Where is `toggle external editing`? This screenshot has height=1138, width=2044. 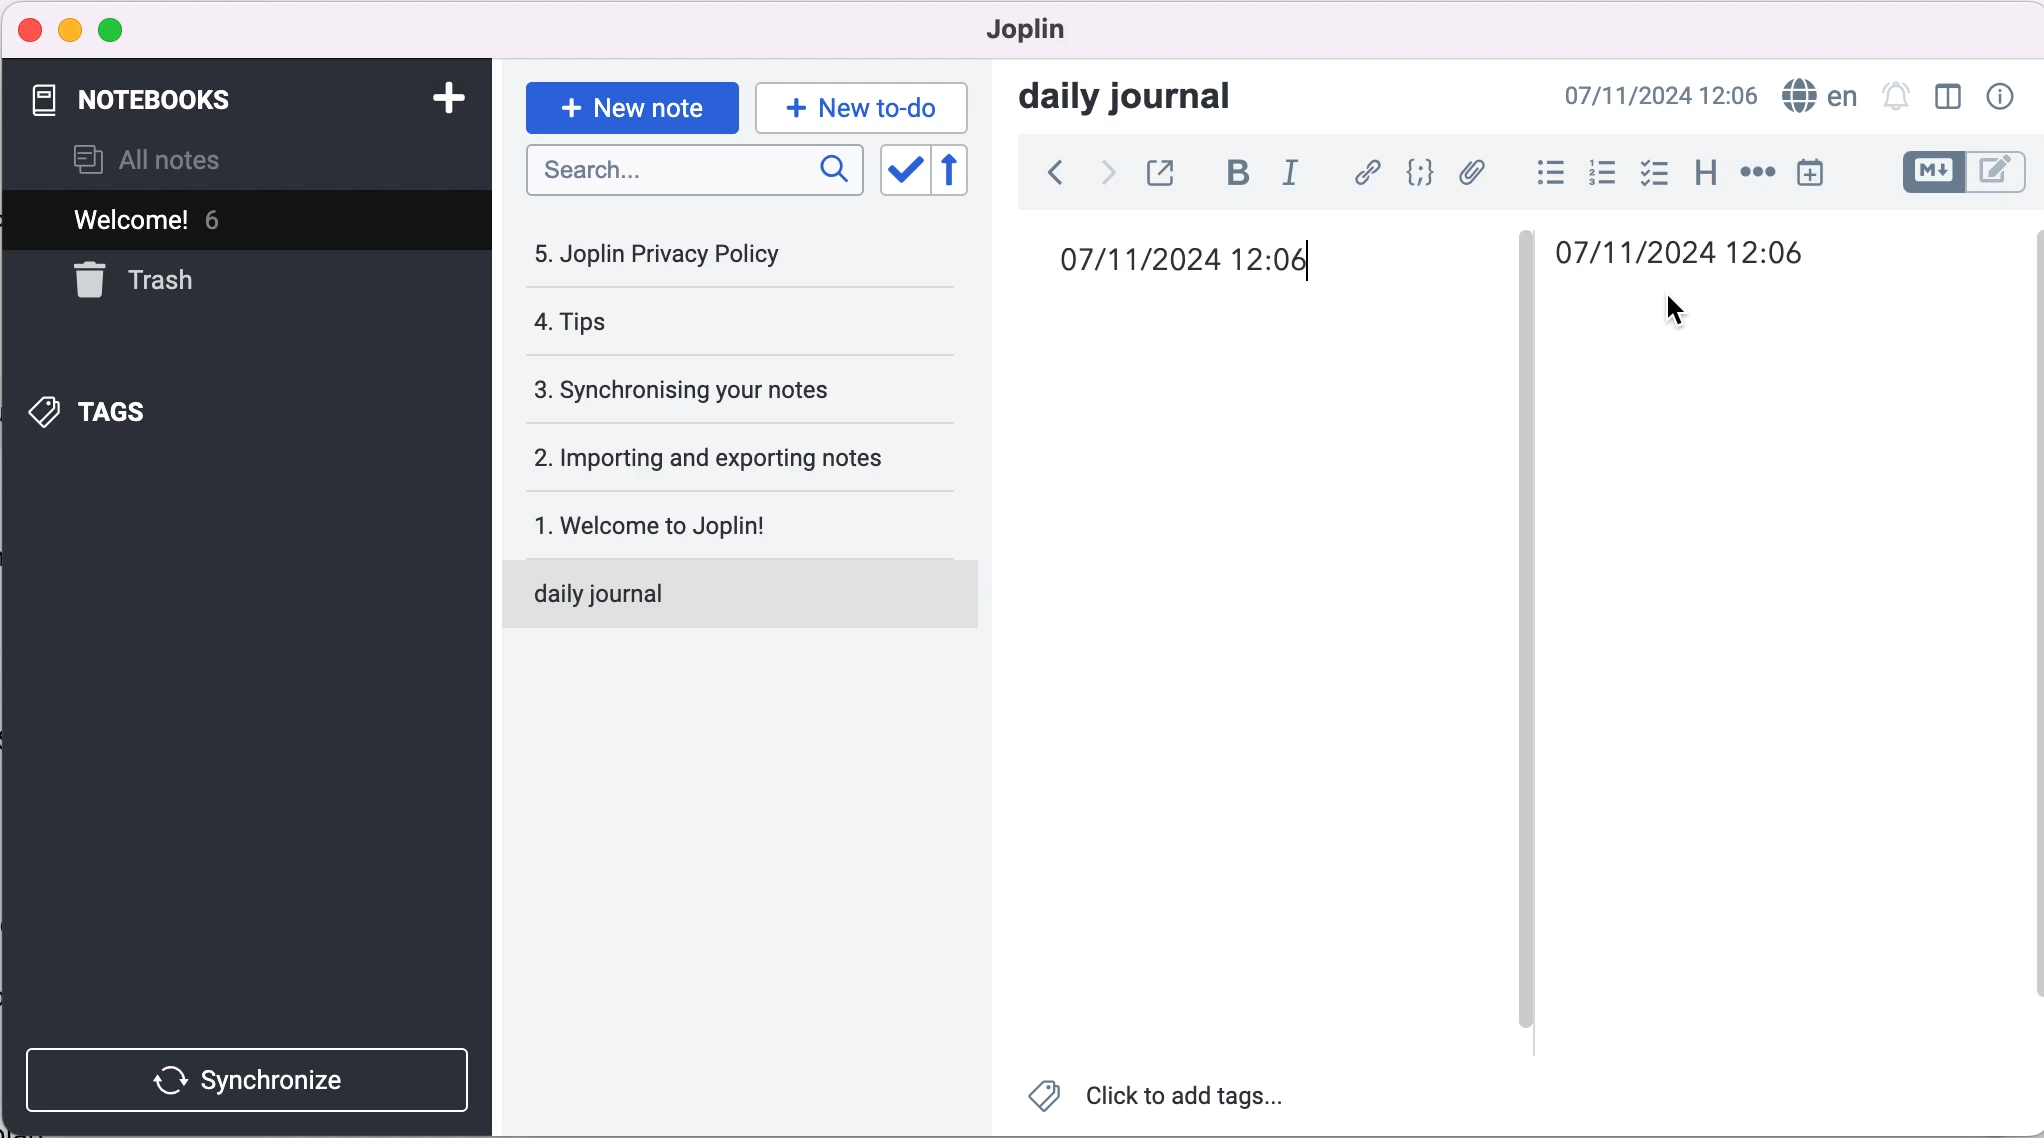 toggle external editing is located at coordinates (1165, 172).